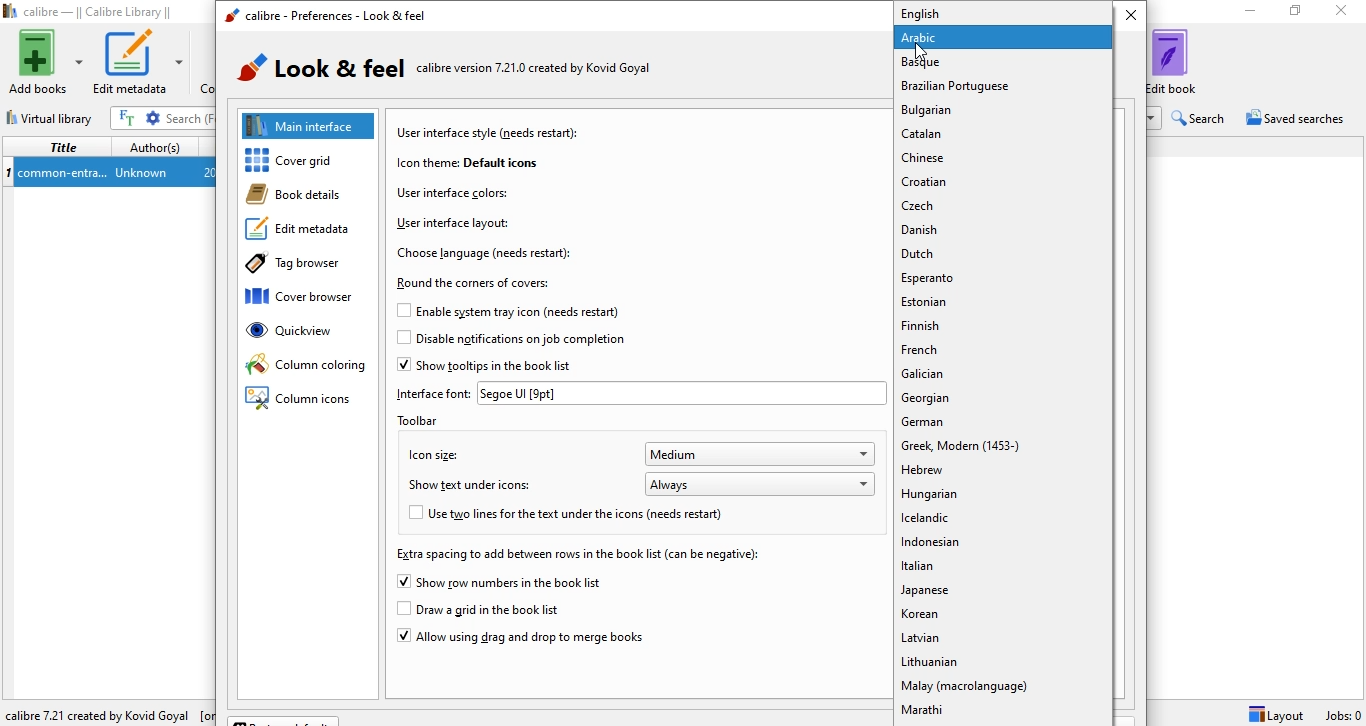 The image size is (1366, 726). Describe the element at coordinates (477, 283) in the screenshot. I see `round the corners of covers:` at that location.